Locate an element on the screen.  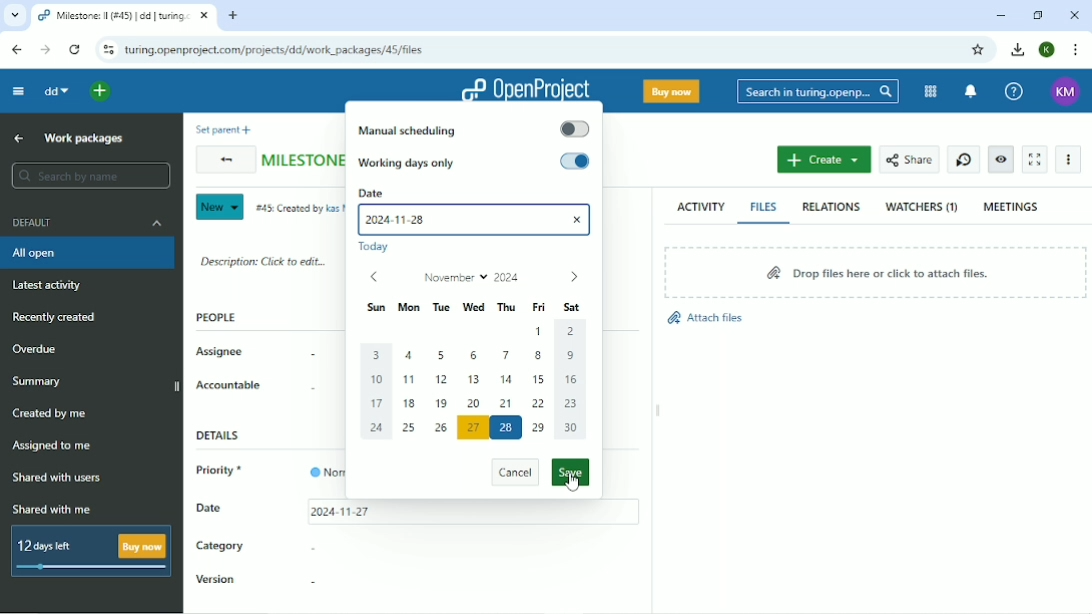
days of the week is located at coordinates (476, 307).